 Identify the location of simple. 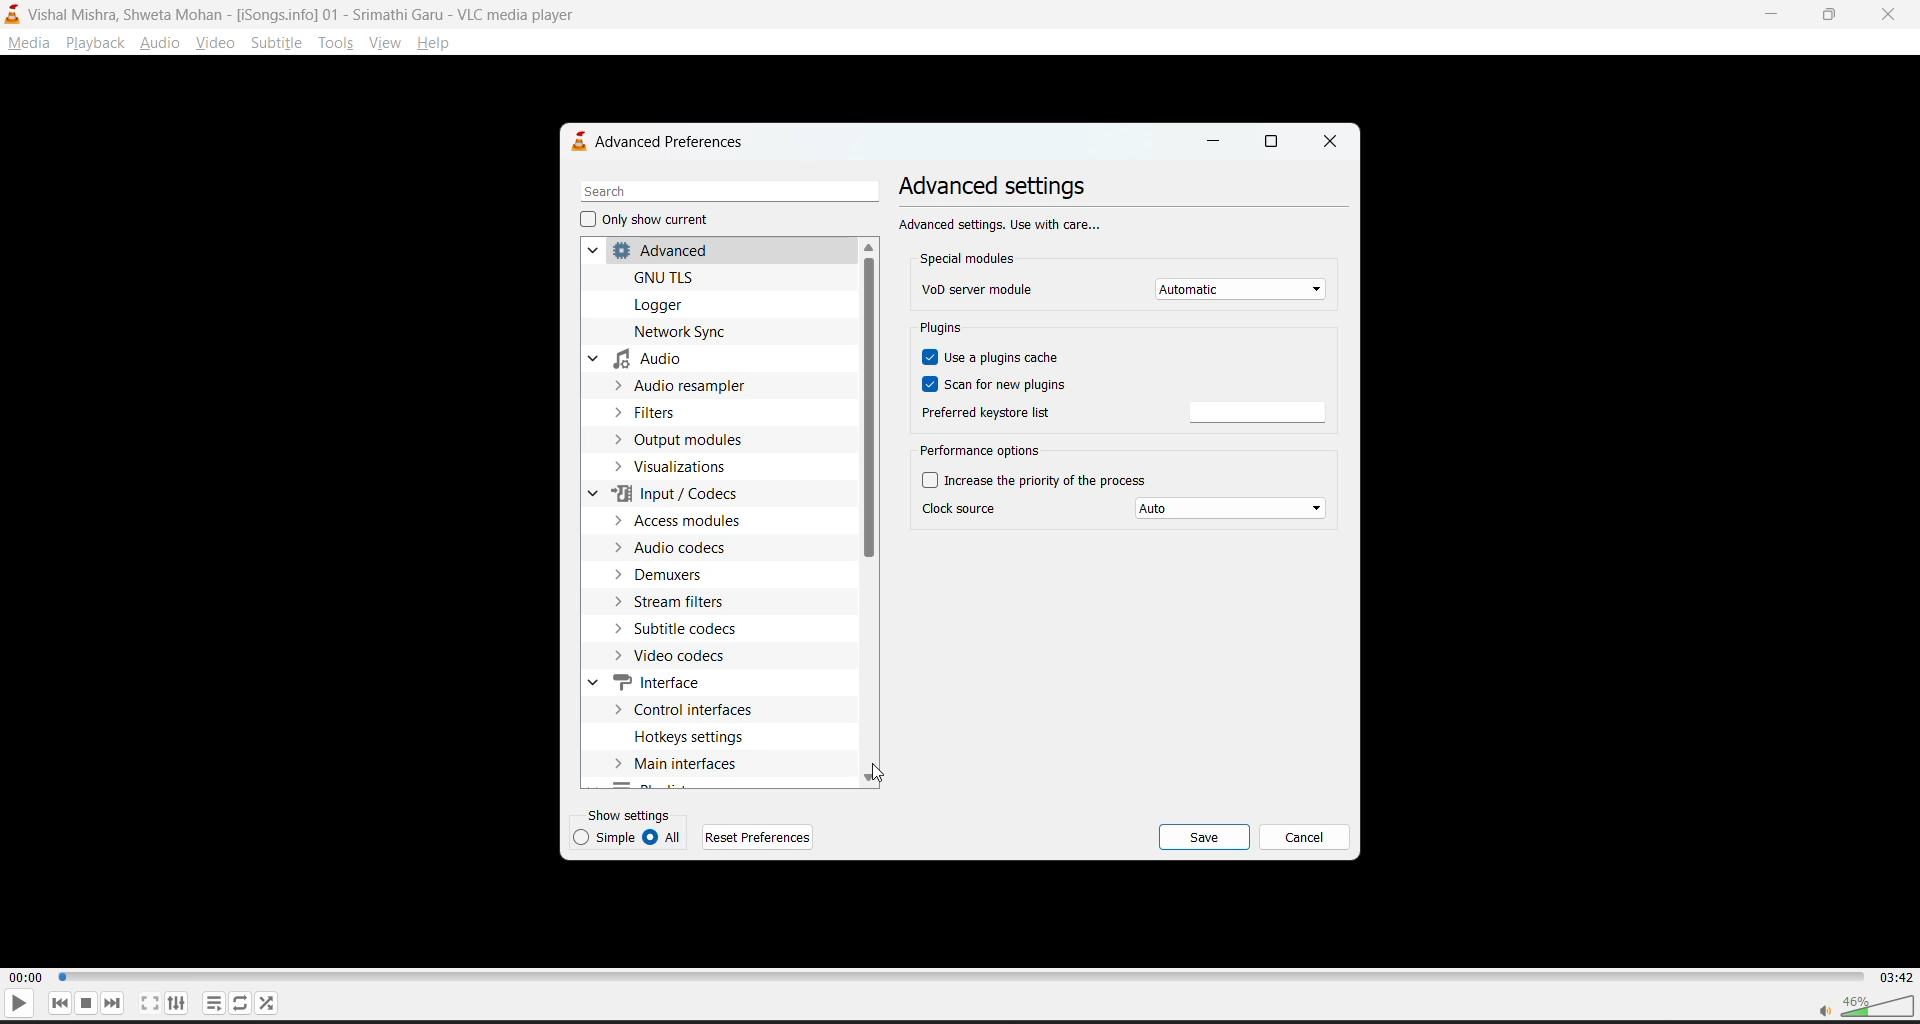
(599, 838).